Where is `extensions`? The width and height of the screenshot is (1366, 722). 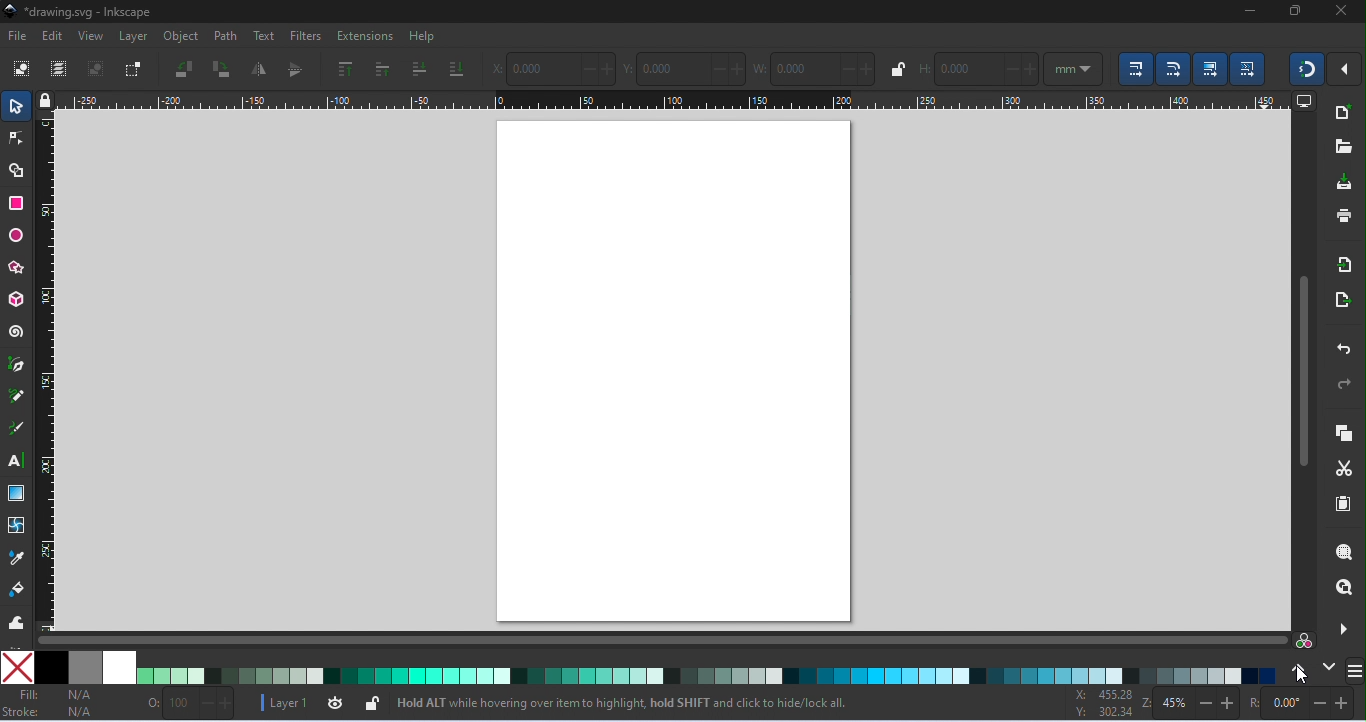 extensions is located at coordinates (364, 36).